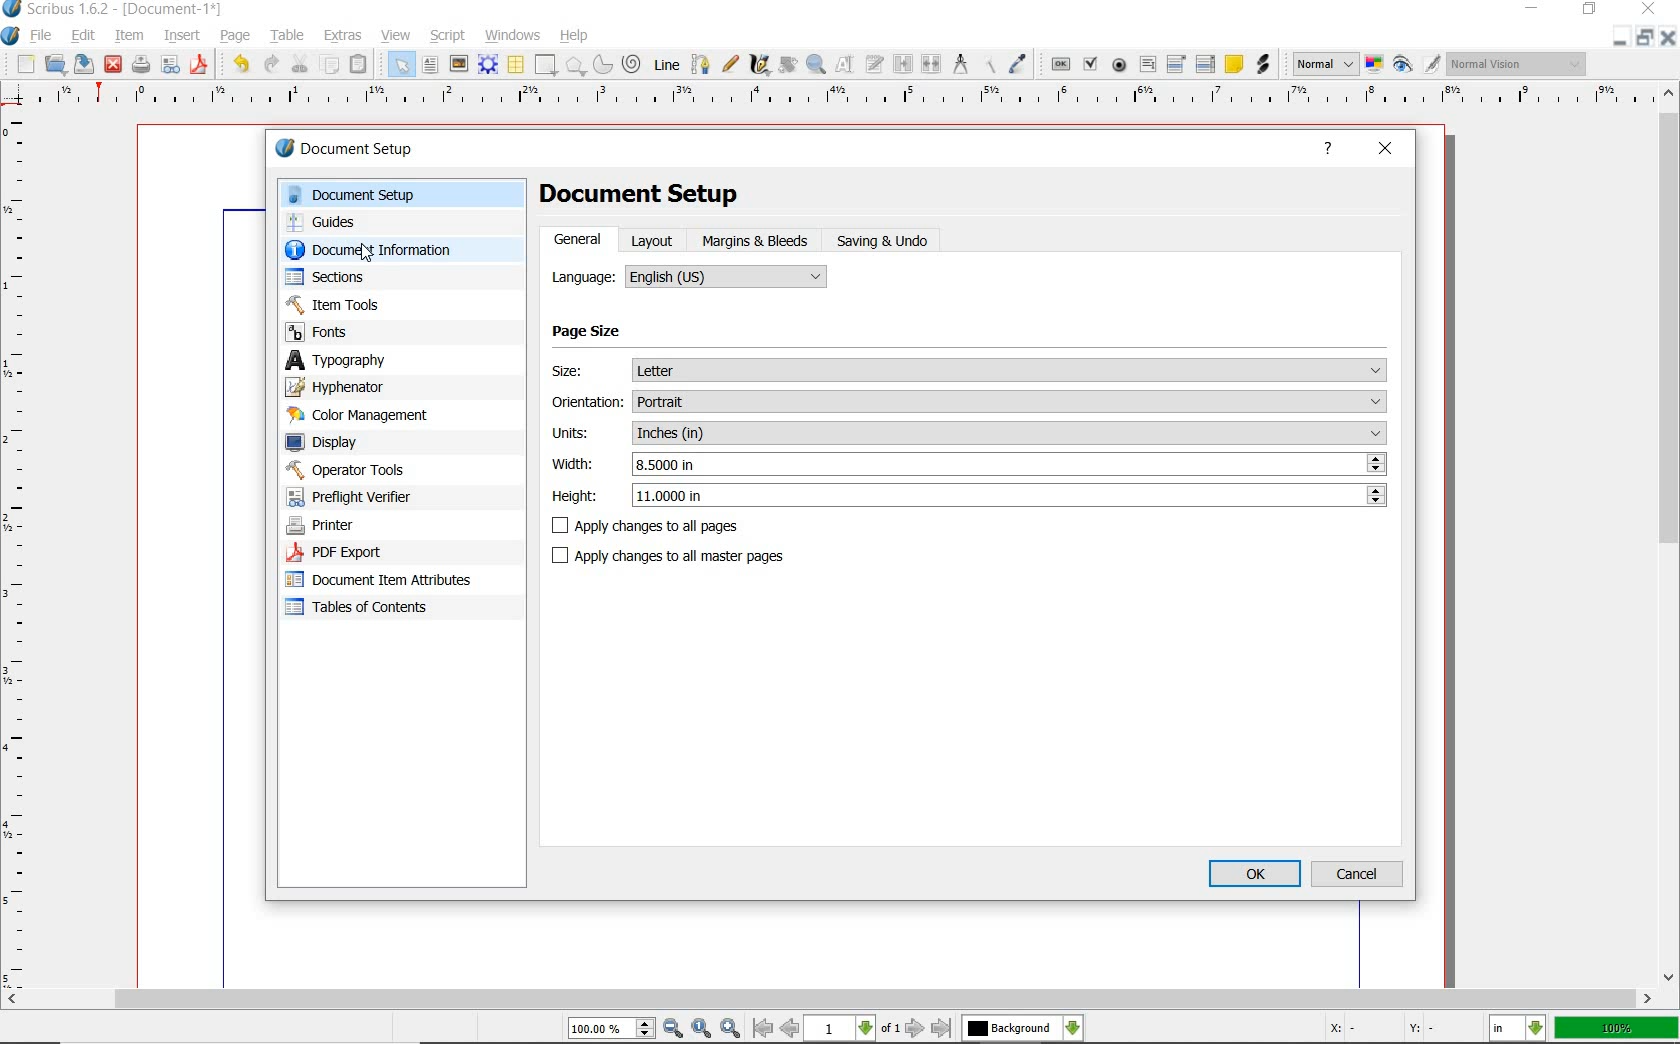  I want to click on pdf combo box, so click(1177, 65).